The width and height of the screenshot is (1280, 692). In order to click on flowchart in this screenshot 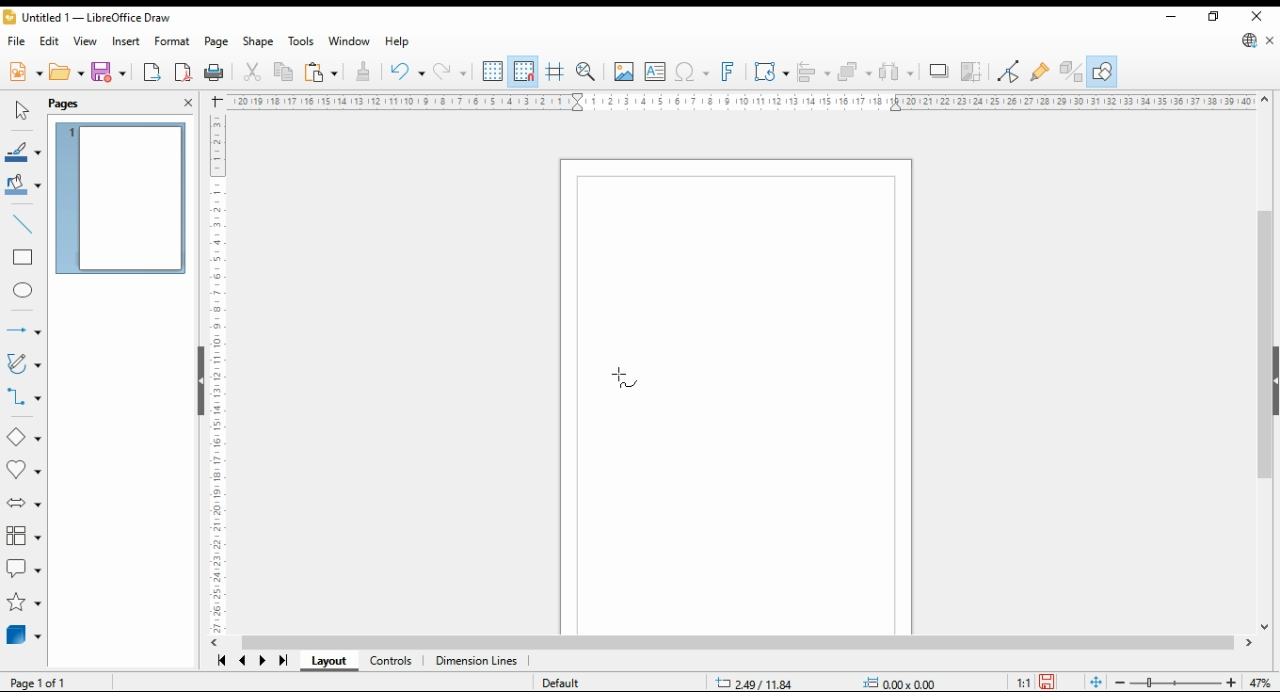, I will do `click(24, 537)`.